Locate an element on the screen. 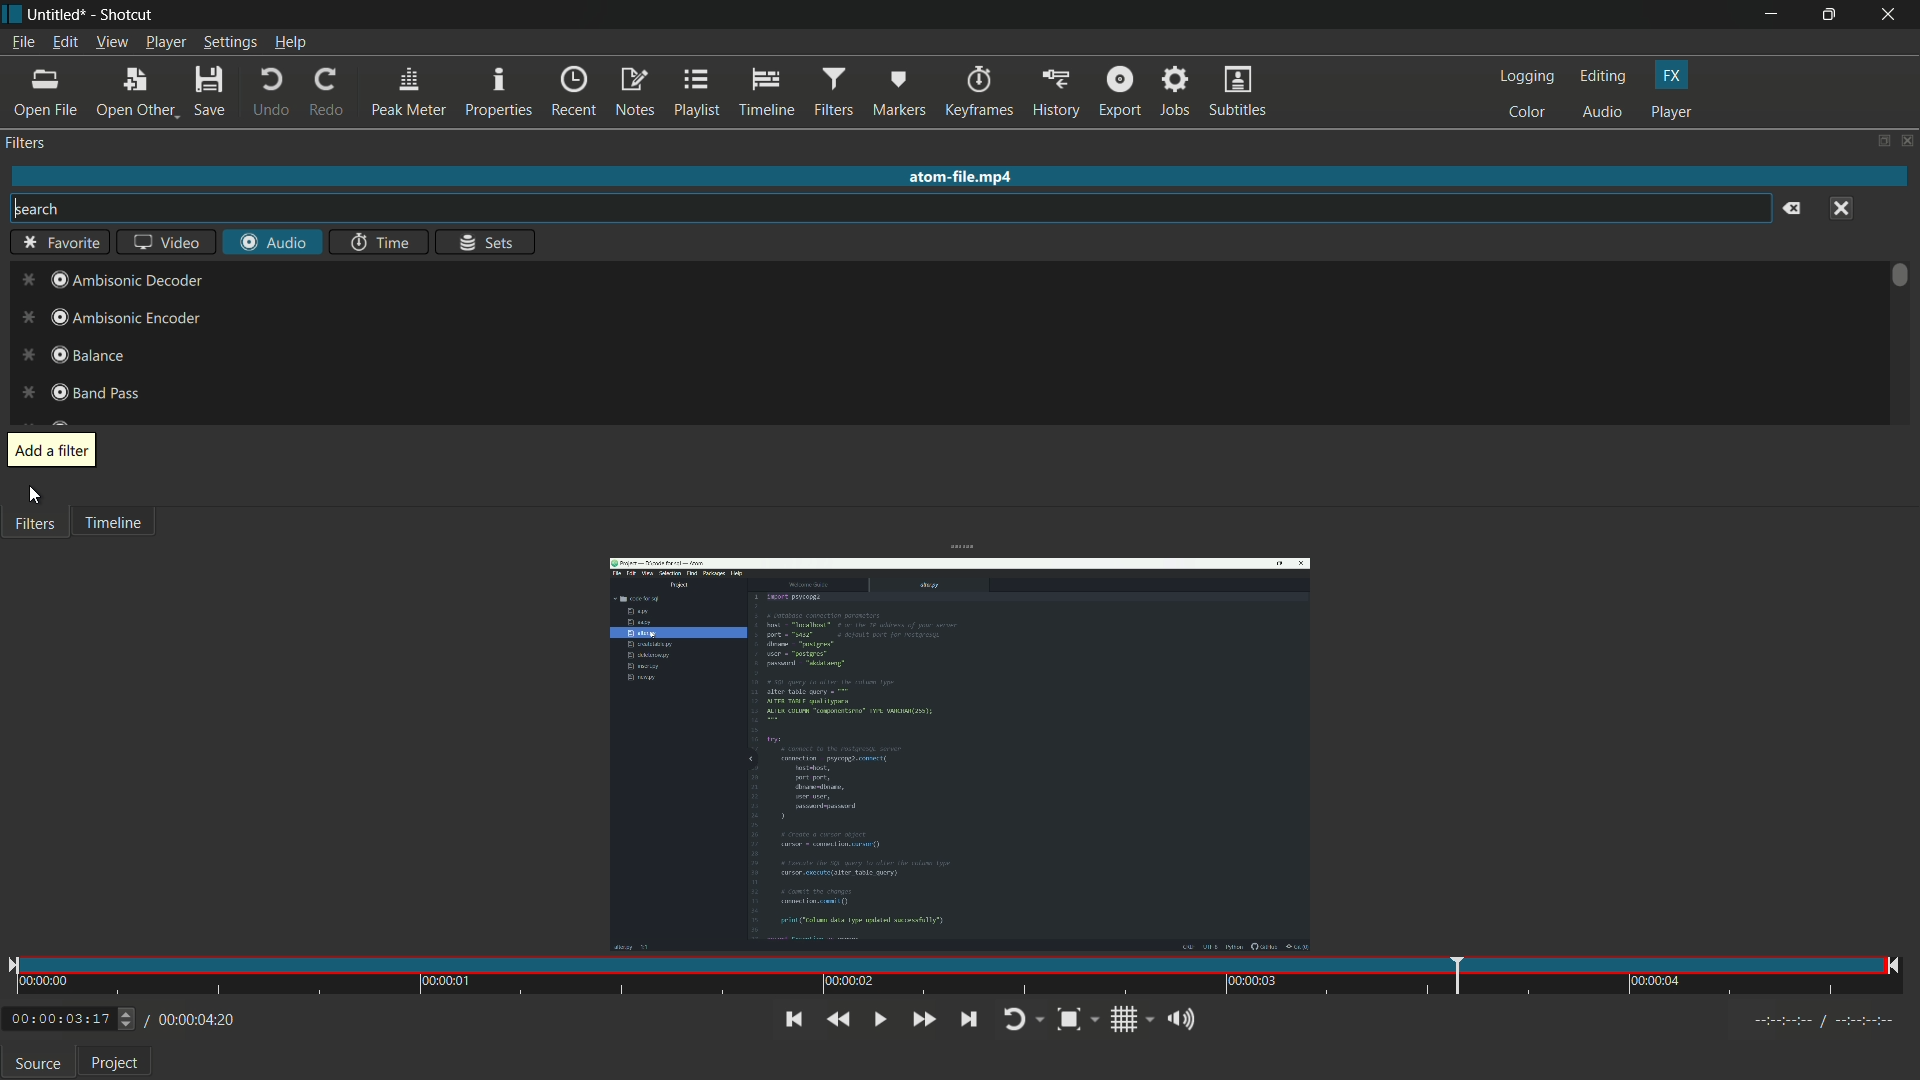  toggle player looping is located at coordinates (1024, 1020).